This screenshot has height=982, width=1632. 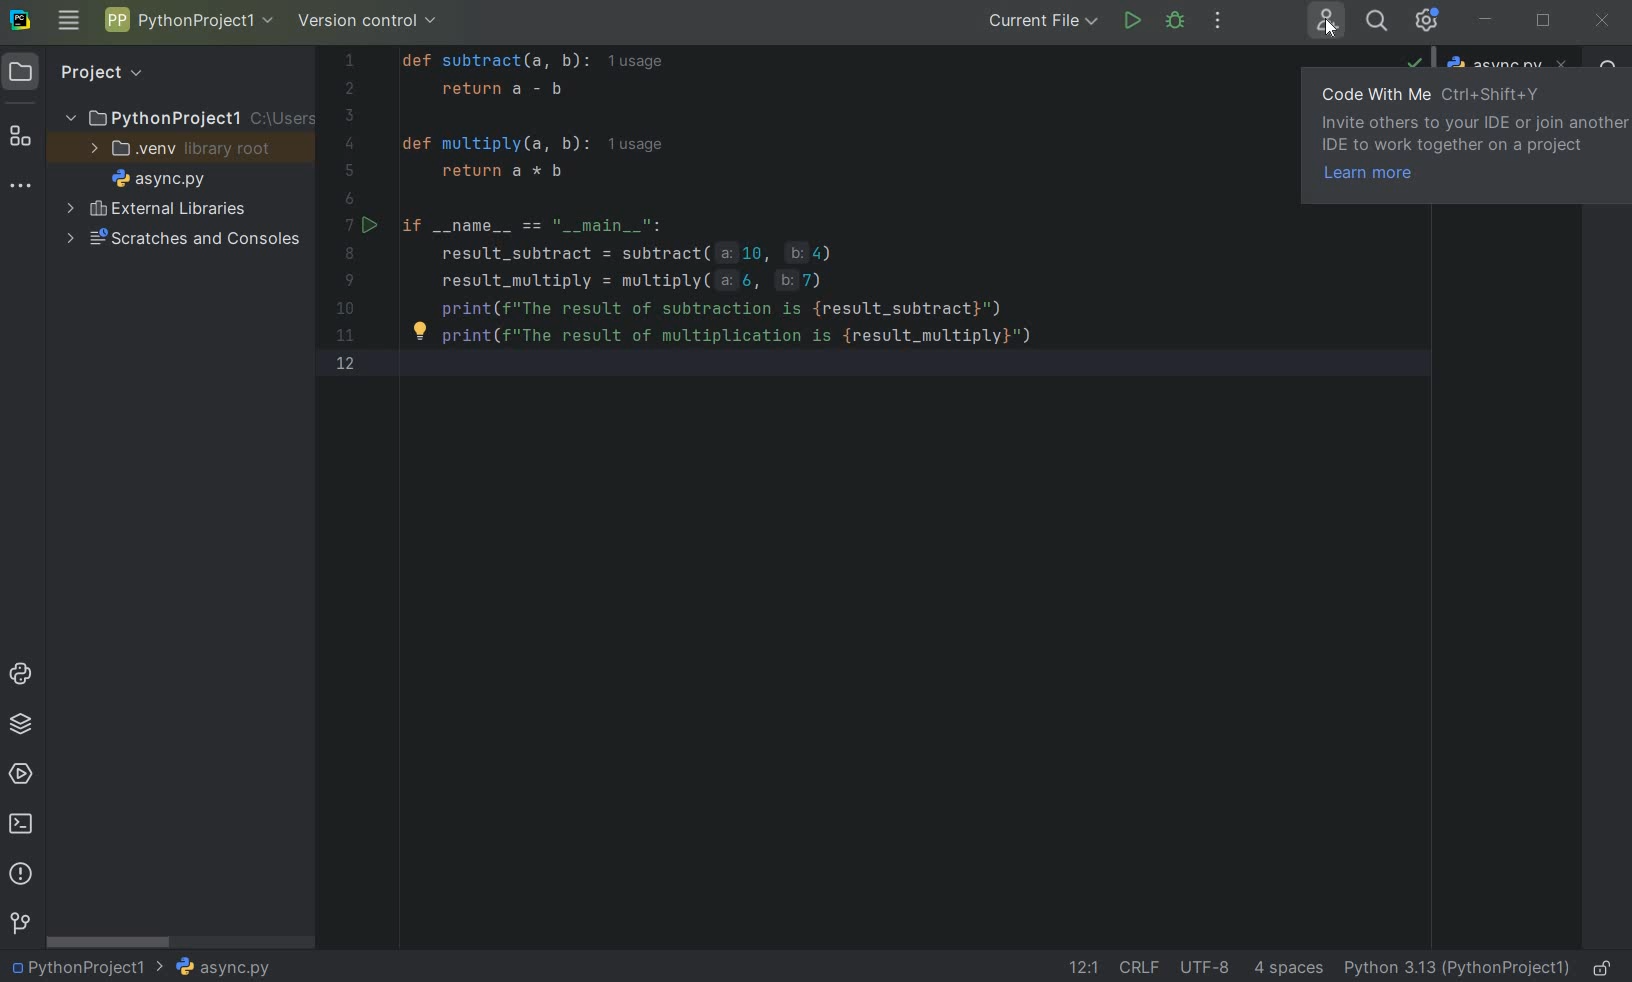 What do you see at coordinates (157, 210) in the screenshot?
I see `EXTERNAL LIBRARIES` at bounding box center [157, 210].